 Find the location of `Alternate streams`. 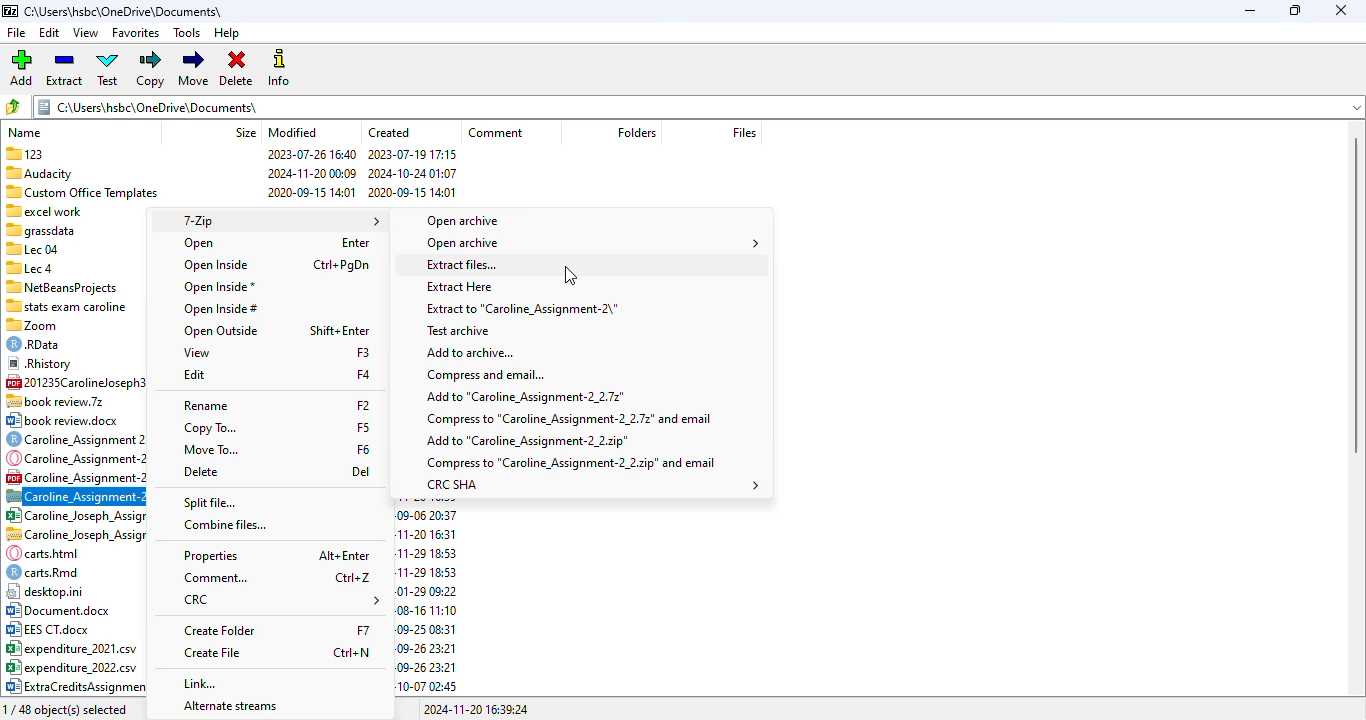

Alternate streams is located at coordinates (230, 708).